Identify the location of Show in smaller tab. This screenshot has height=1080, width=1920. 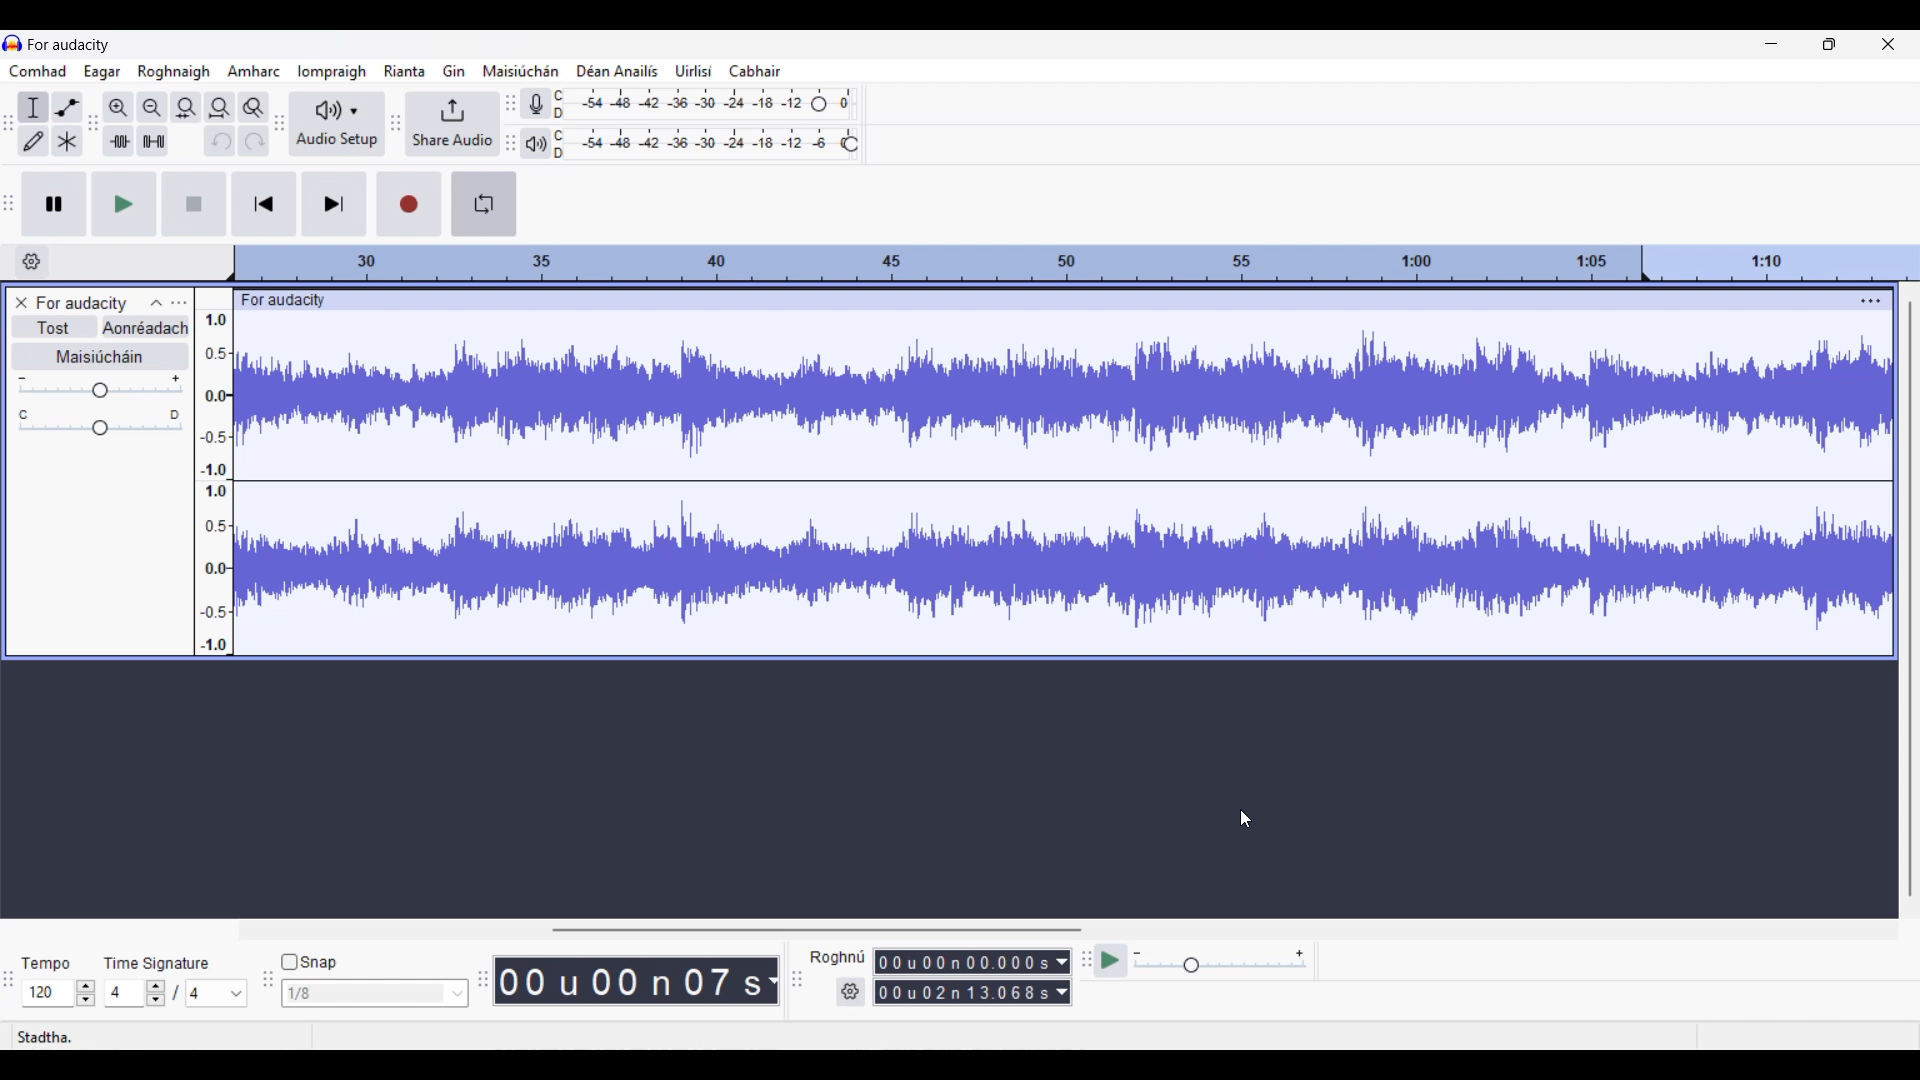
(1829, 44).